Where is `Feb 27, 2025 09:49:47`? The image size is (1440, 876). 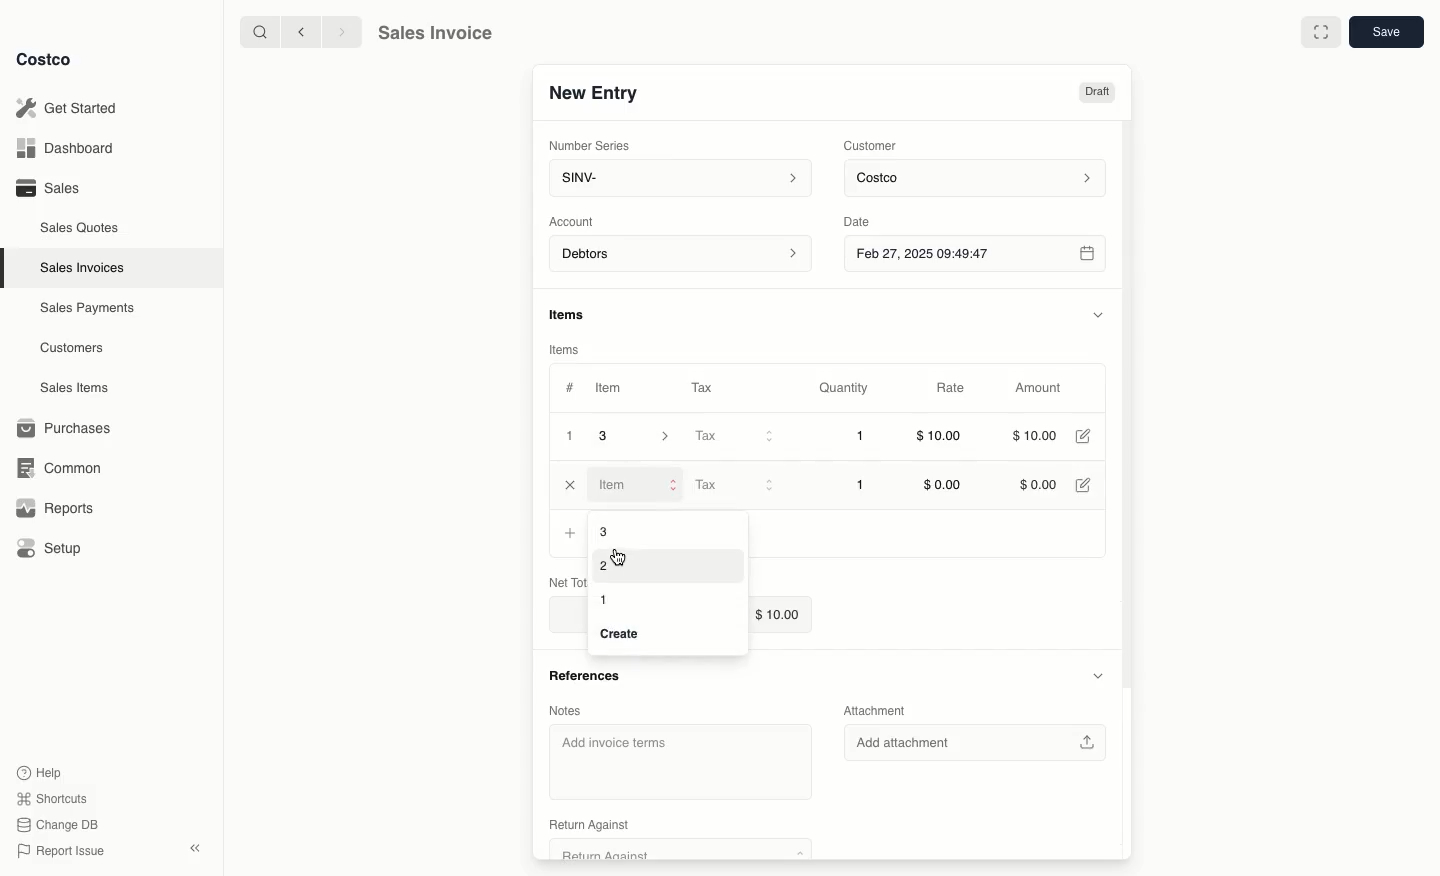
Feb 27, 2025 09:49:47 is located at coordinates (974, 253).